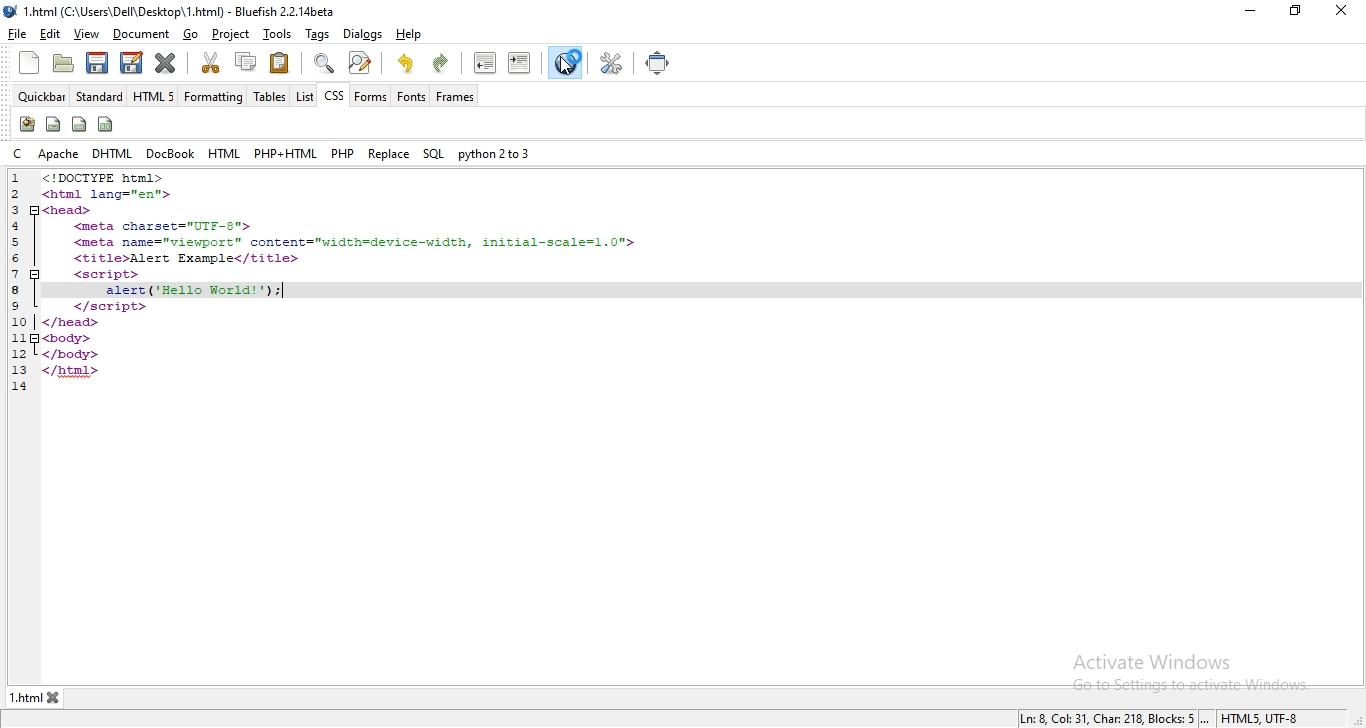 The width and height of the screenshot is (1366, 728). What do you see at coordinates (12, 274) in the screenshot?
I see `7` at bounding box center [12, 274].